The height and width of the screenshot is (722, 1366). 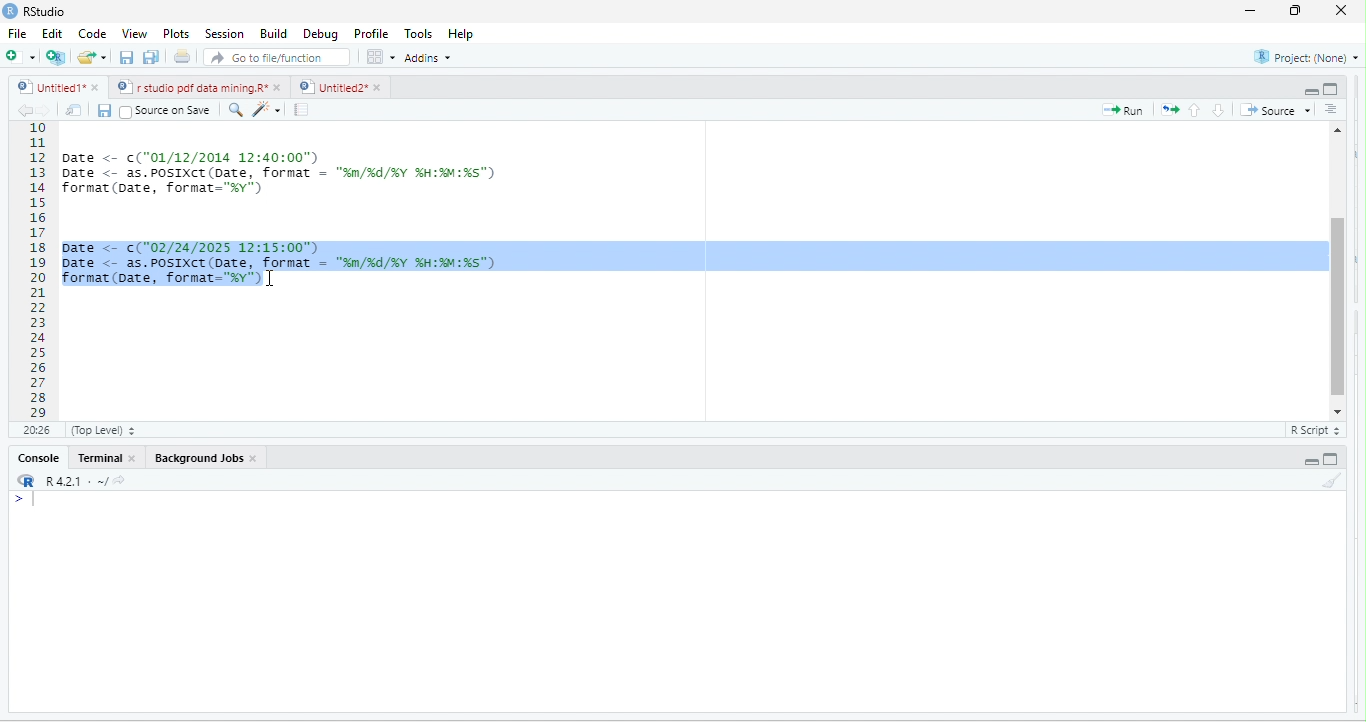 I want to click on go to previous section/chunk, so click(x=1197, y=109).